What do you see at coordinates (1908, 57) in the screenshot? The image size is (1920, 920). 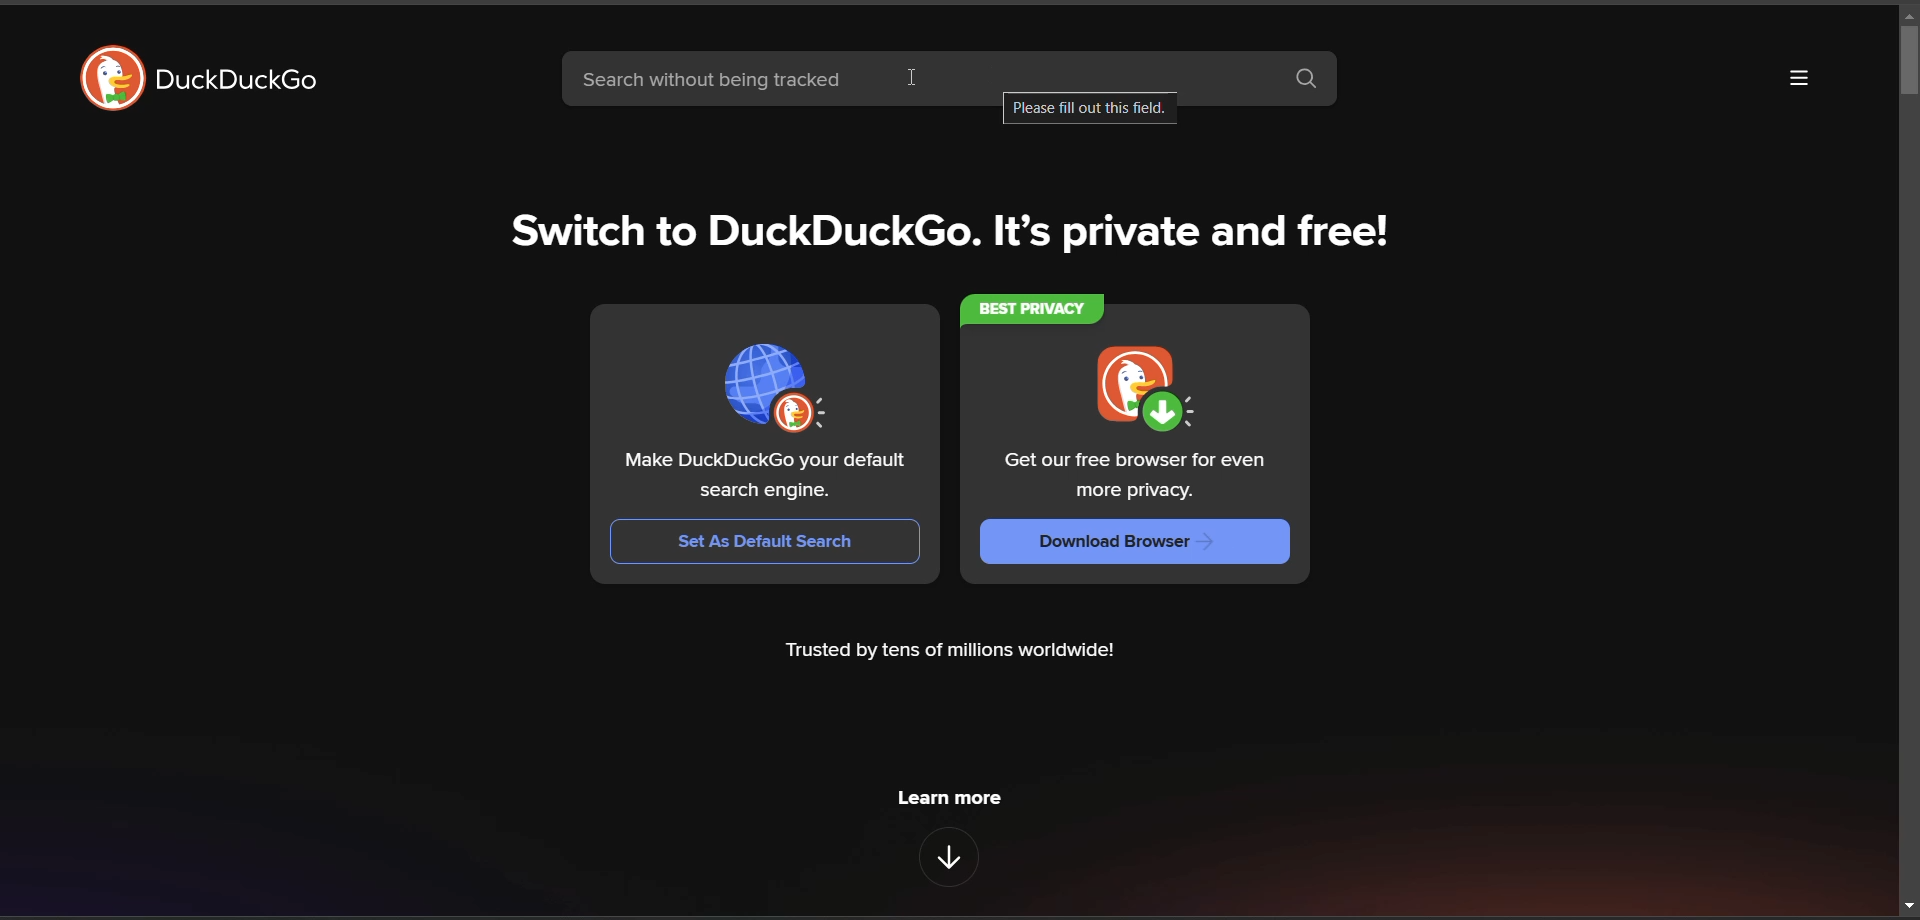 I see `vertical scroll bar` at bounding box center [1908, 57].